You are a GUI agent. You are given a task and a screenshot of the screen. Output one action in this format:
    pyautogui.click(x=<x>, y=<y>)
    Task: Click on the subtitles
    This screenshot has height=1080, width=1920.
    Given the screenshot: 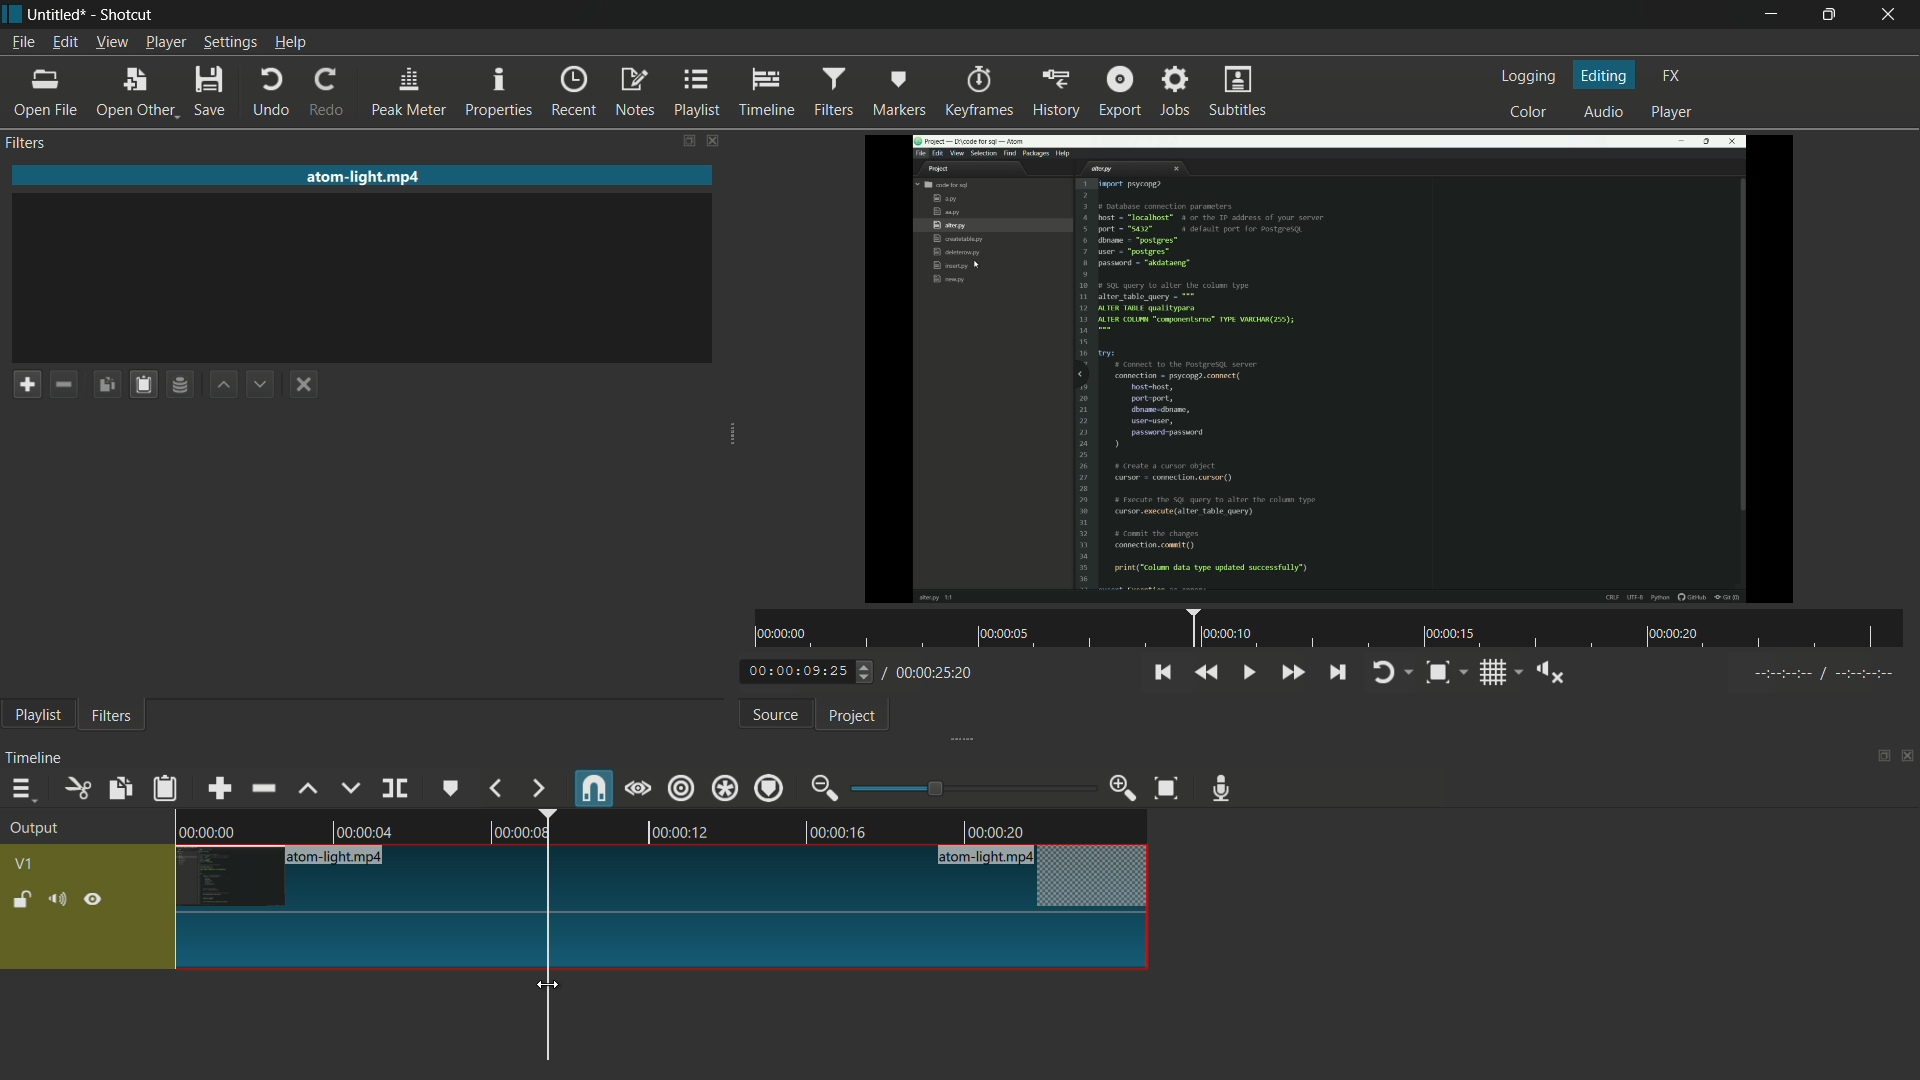 What is the action you would take?
    pyautogui.click(x=1241, y=93)
    